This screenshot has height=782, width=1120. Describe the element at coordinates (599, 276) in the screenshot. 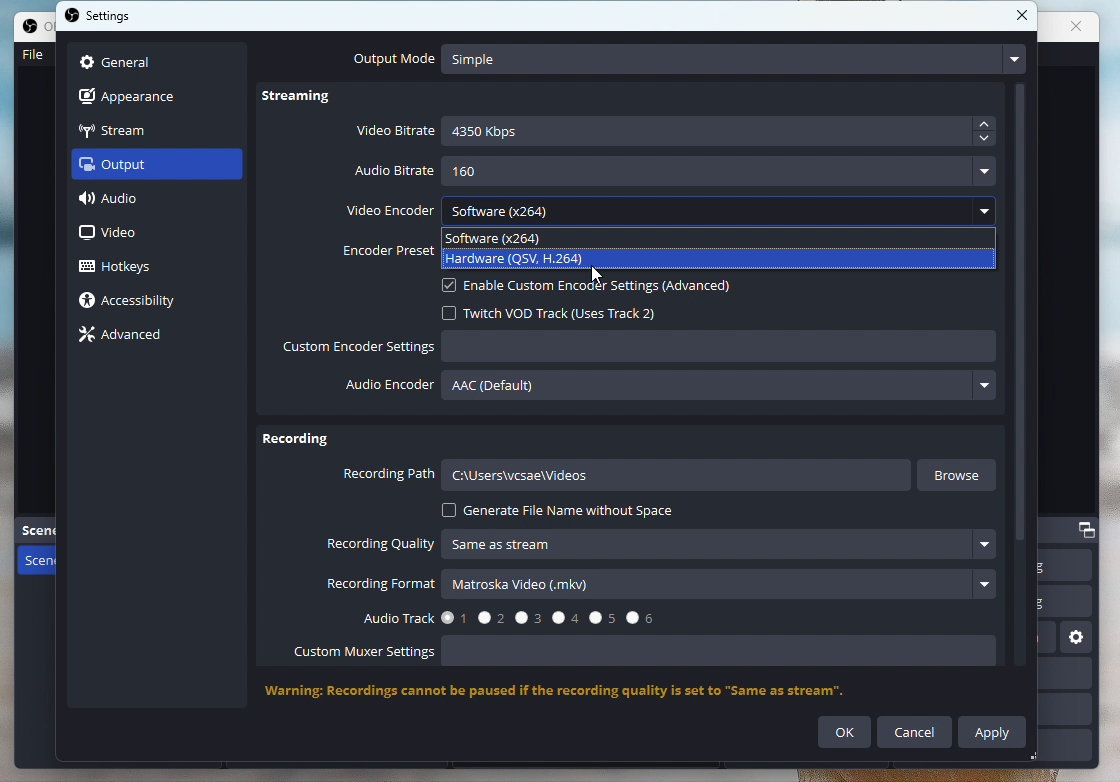

I see `cursor` at that location.